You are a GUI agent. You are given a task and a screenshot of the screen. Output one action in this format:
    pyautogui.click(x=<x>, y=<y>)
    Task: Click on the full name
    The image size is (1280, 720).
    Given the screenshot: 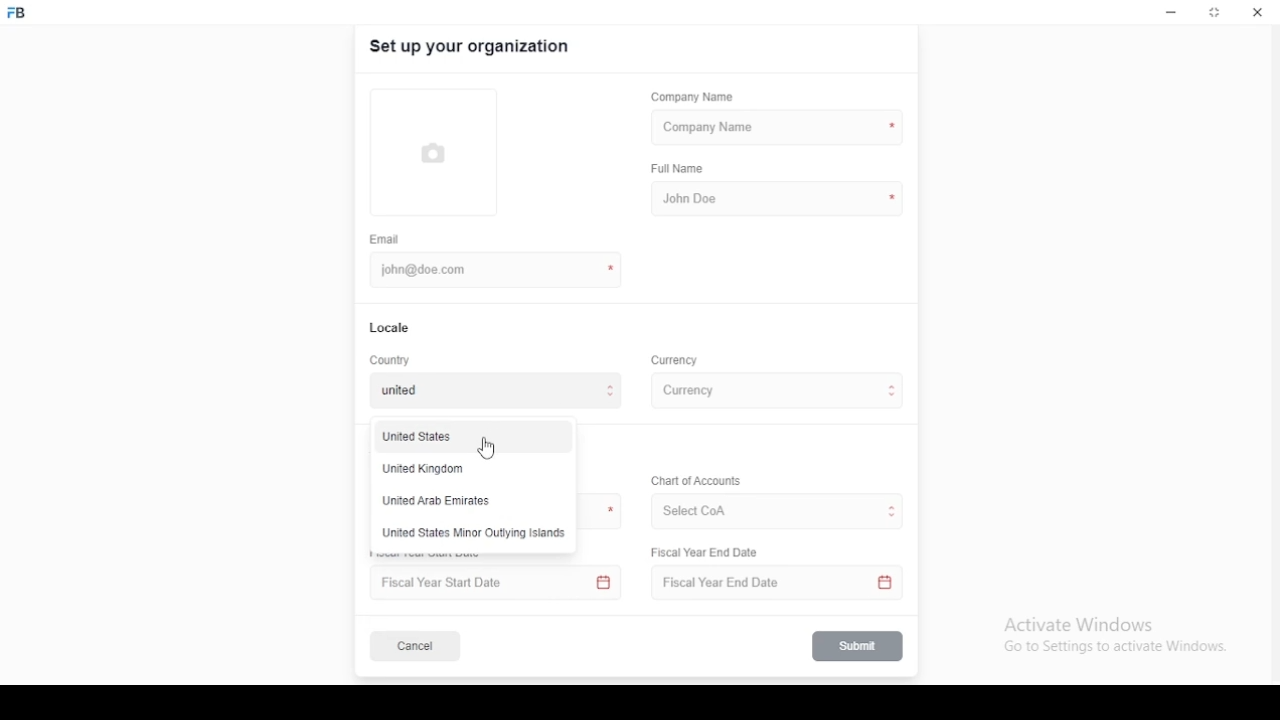 What is the action you would take?
    pyautogui.click(x=683, y=169)
    